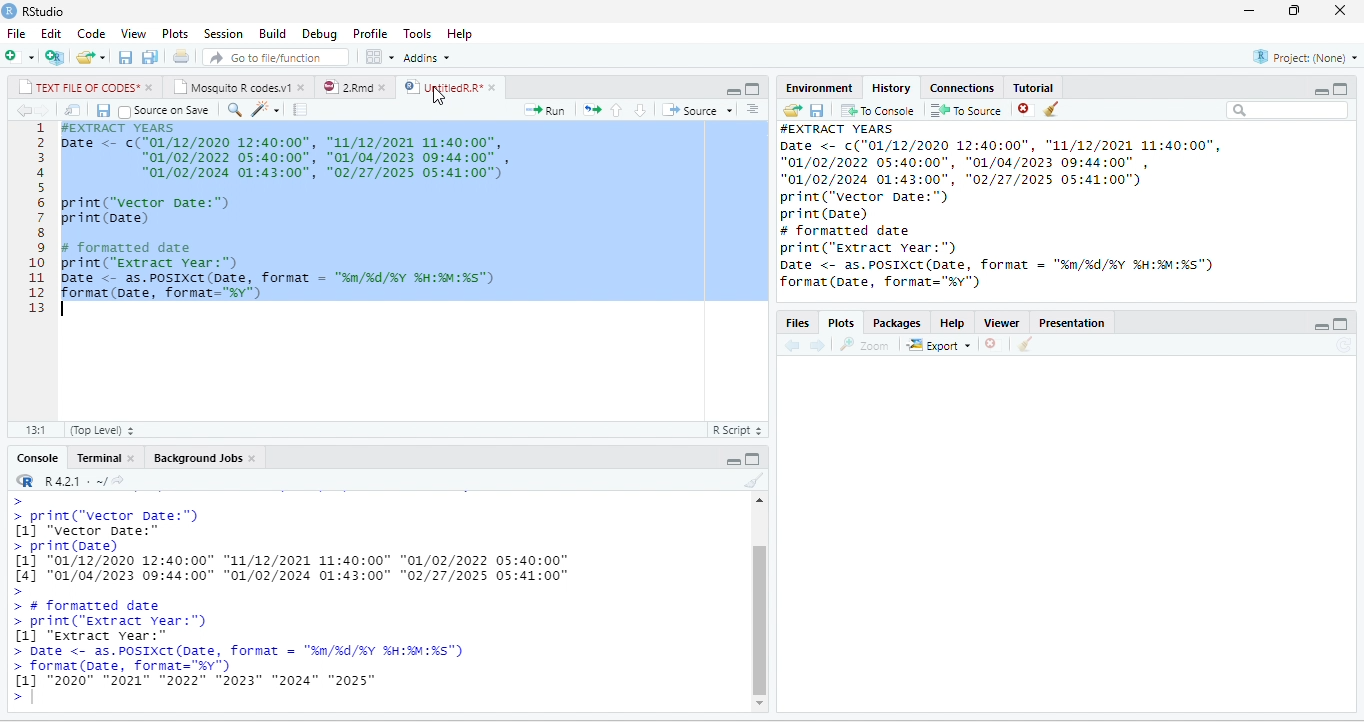 This screenshot has width=1364, height=722. What do you see at coordinates (303, 87) in the screenshot?
I see `close` at bounding box center [303, 87].